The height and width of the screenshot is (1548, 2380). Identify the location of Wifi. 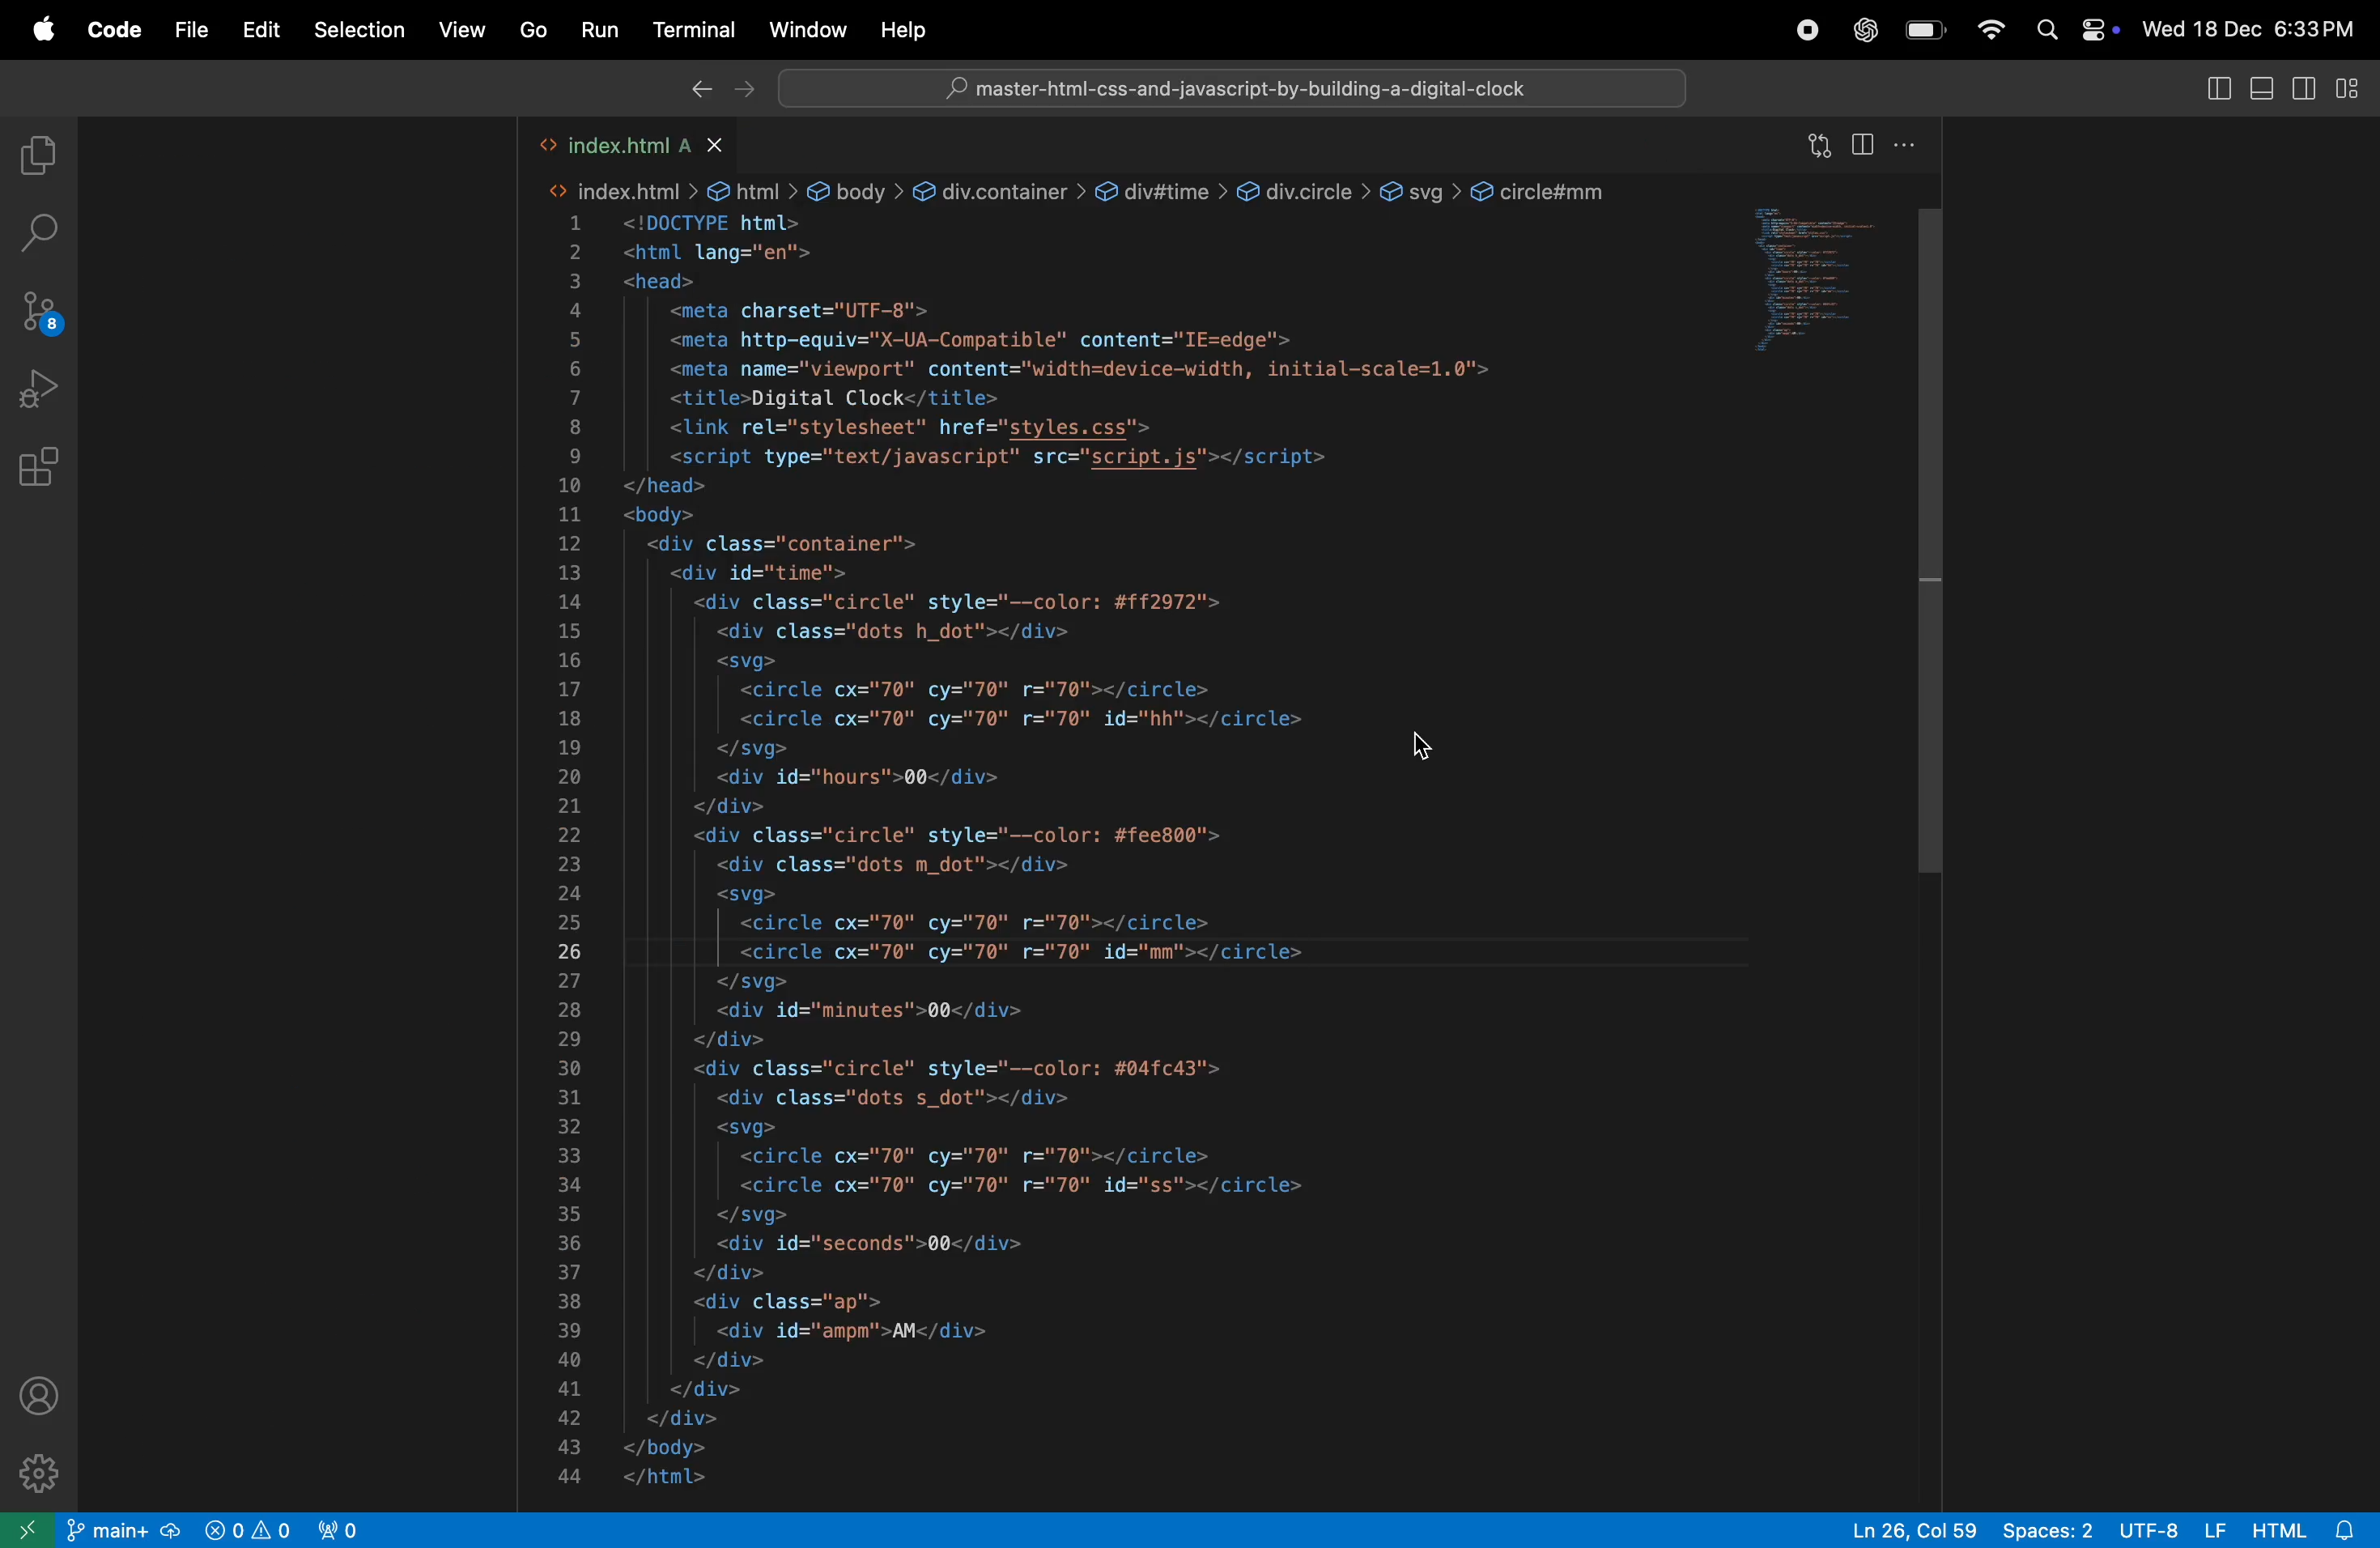
(1989, 32).